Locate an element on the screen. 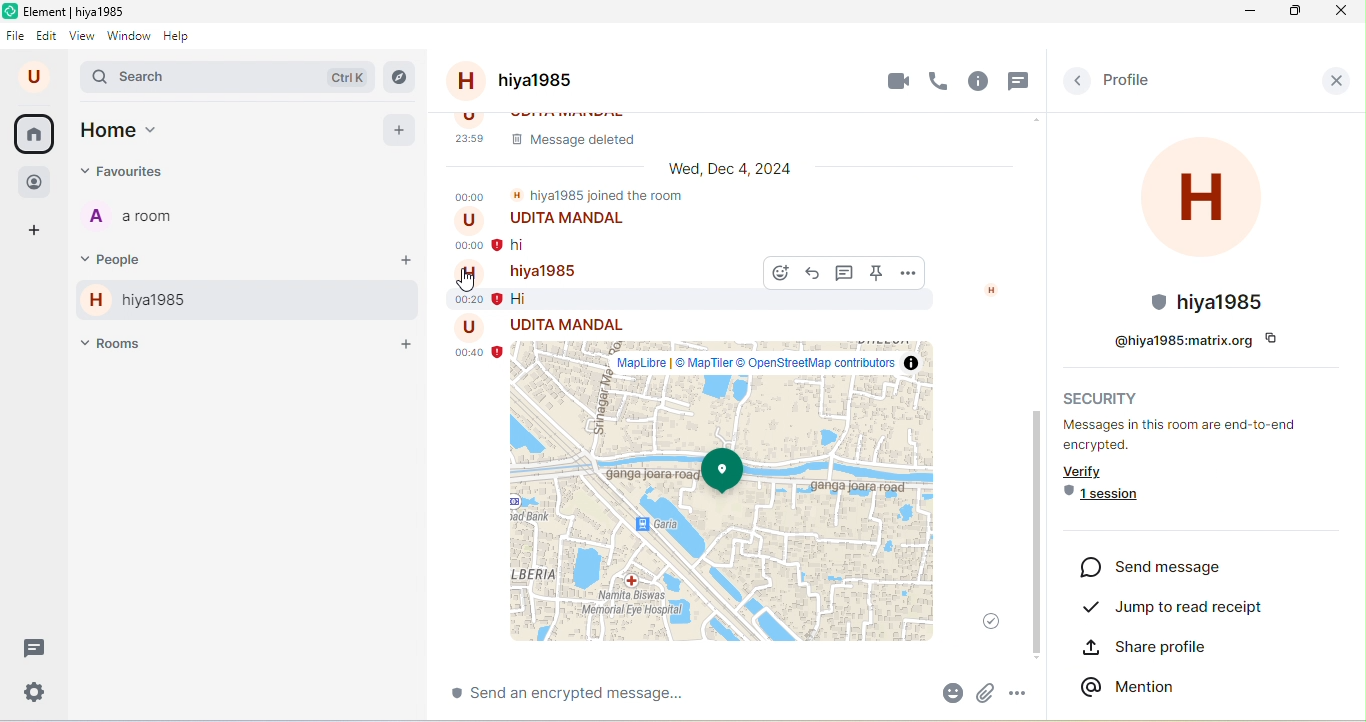  copy is located at coordinates (1277, 339).